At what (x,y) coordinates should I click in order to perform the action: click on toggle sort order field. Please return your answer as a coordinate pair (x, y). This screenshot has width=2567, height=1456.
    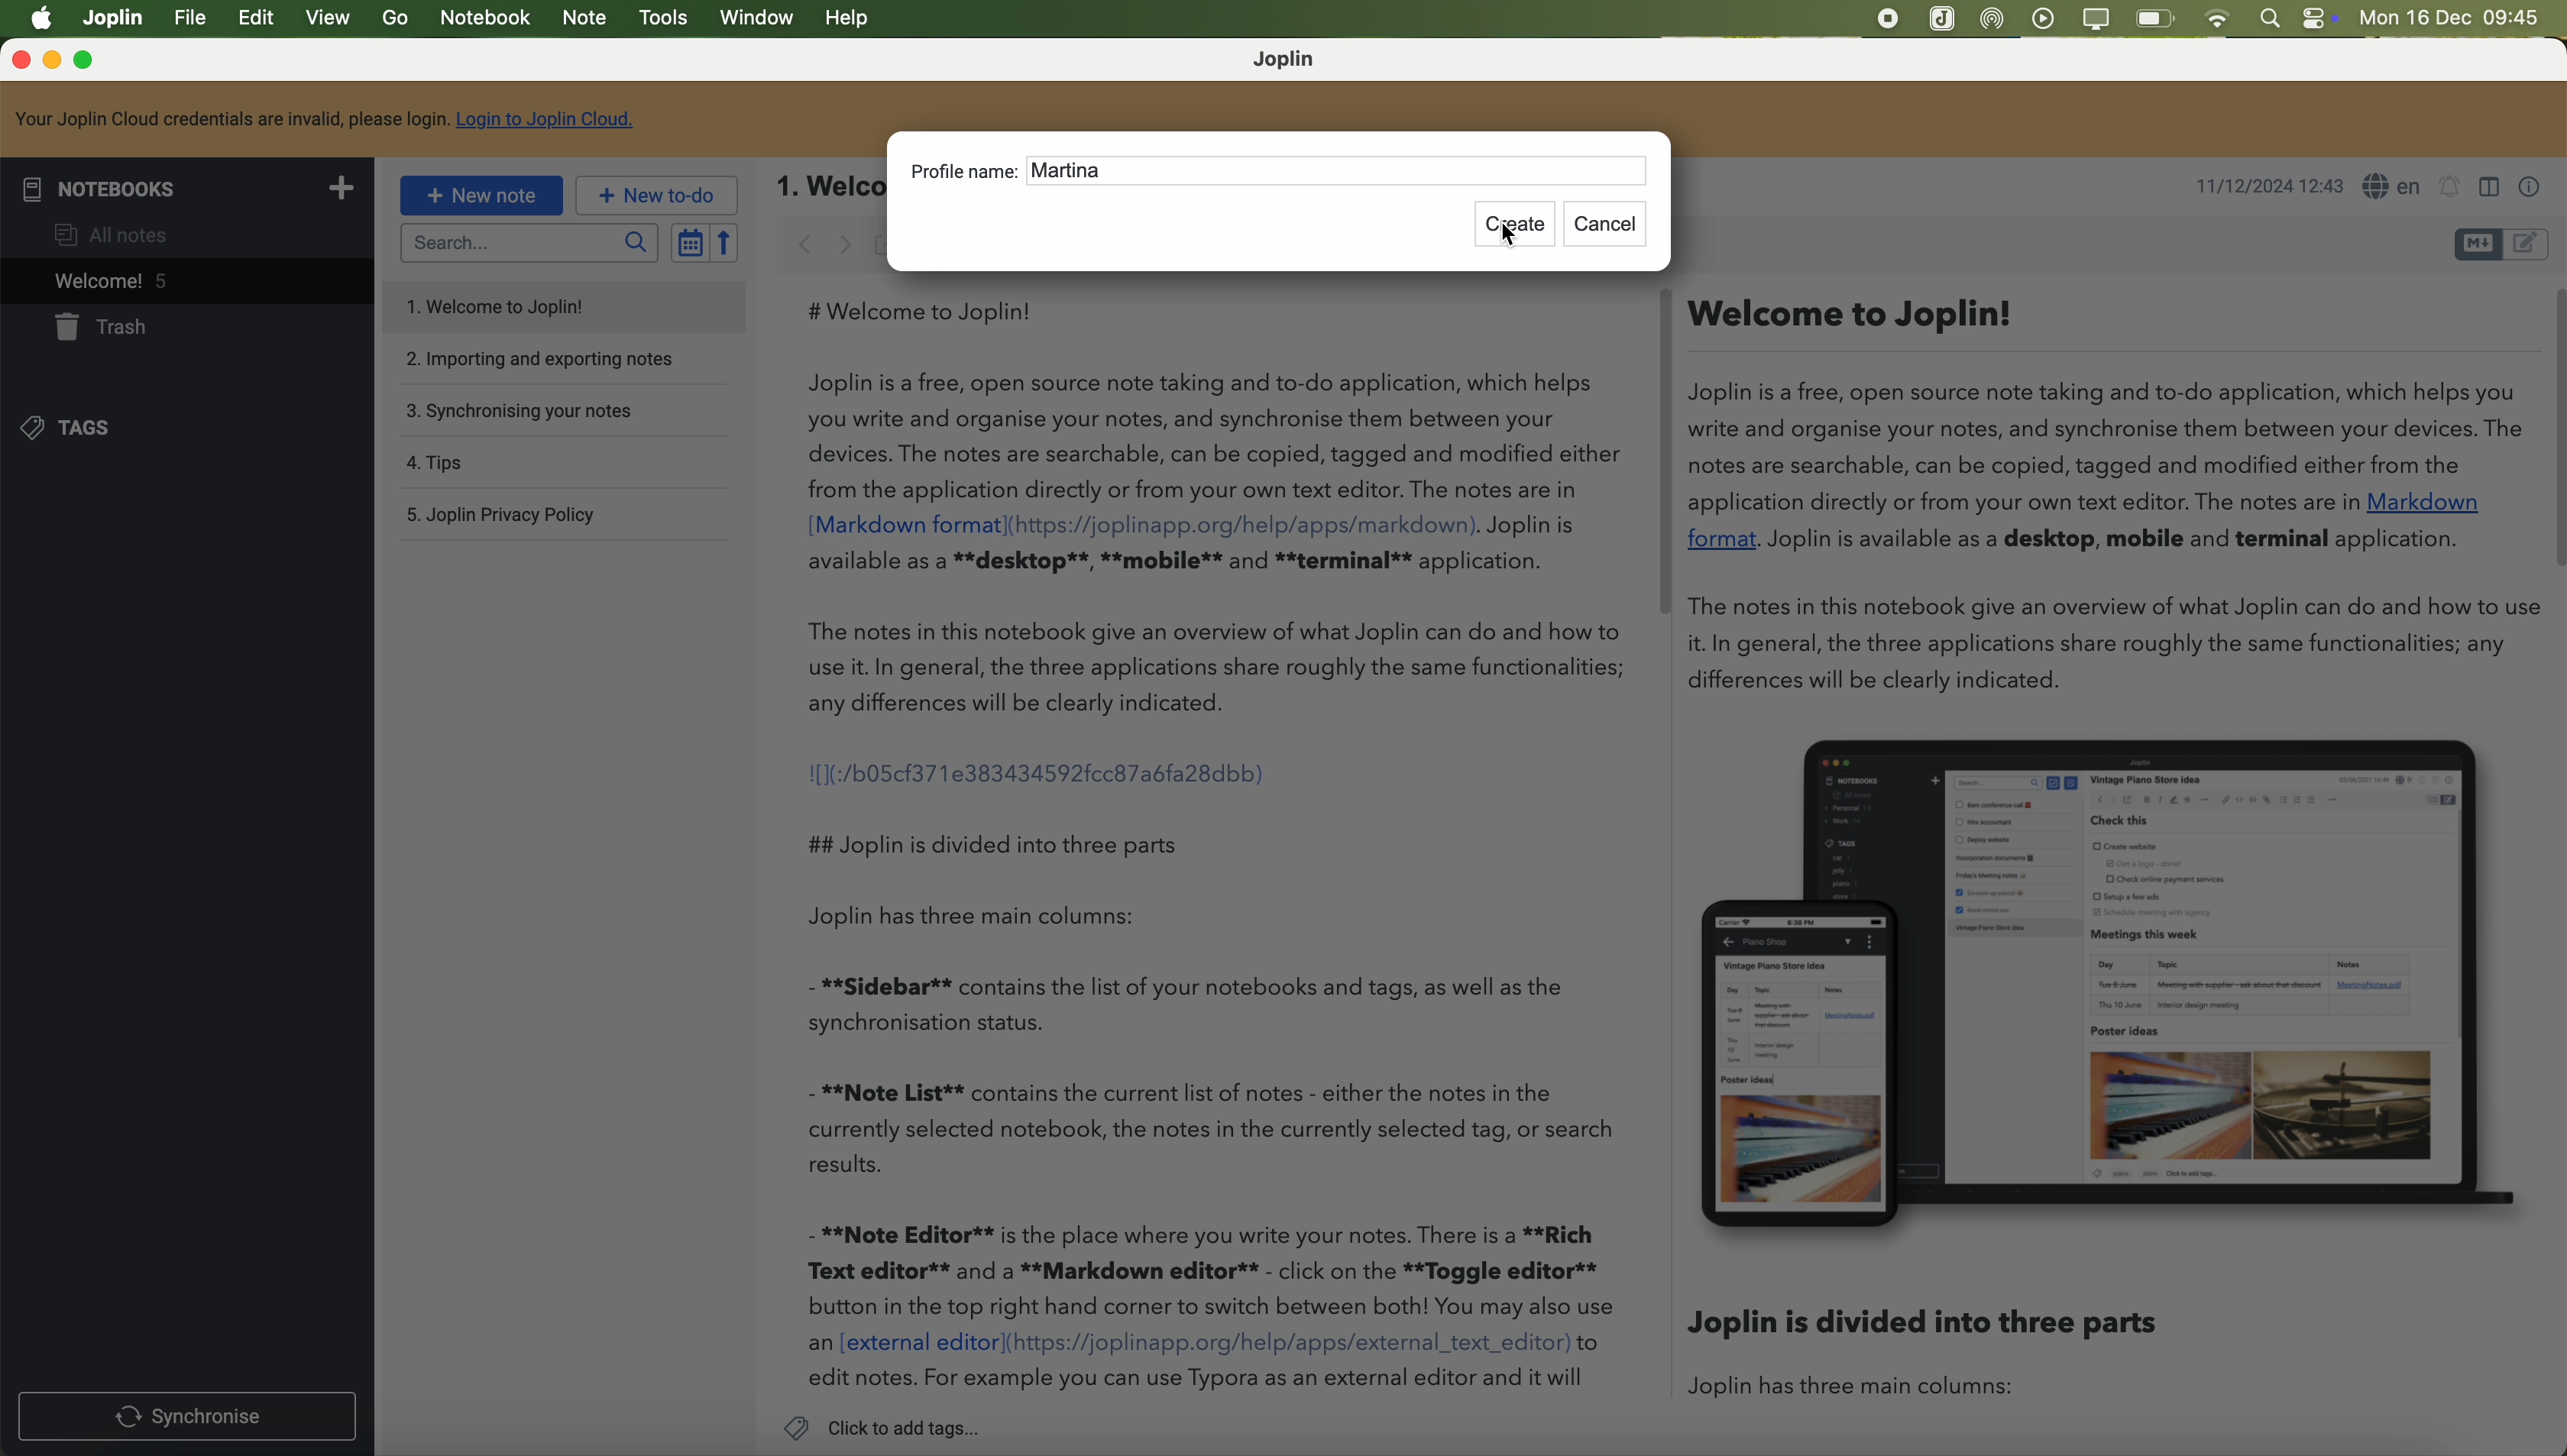
    Looking at the image, I should click on (685, 242).